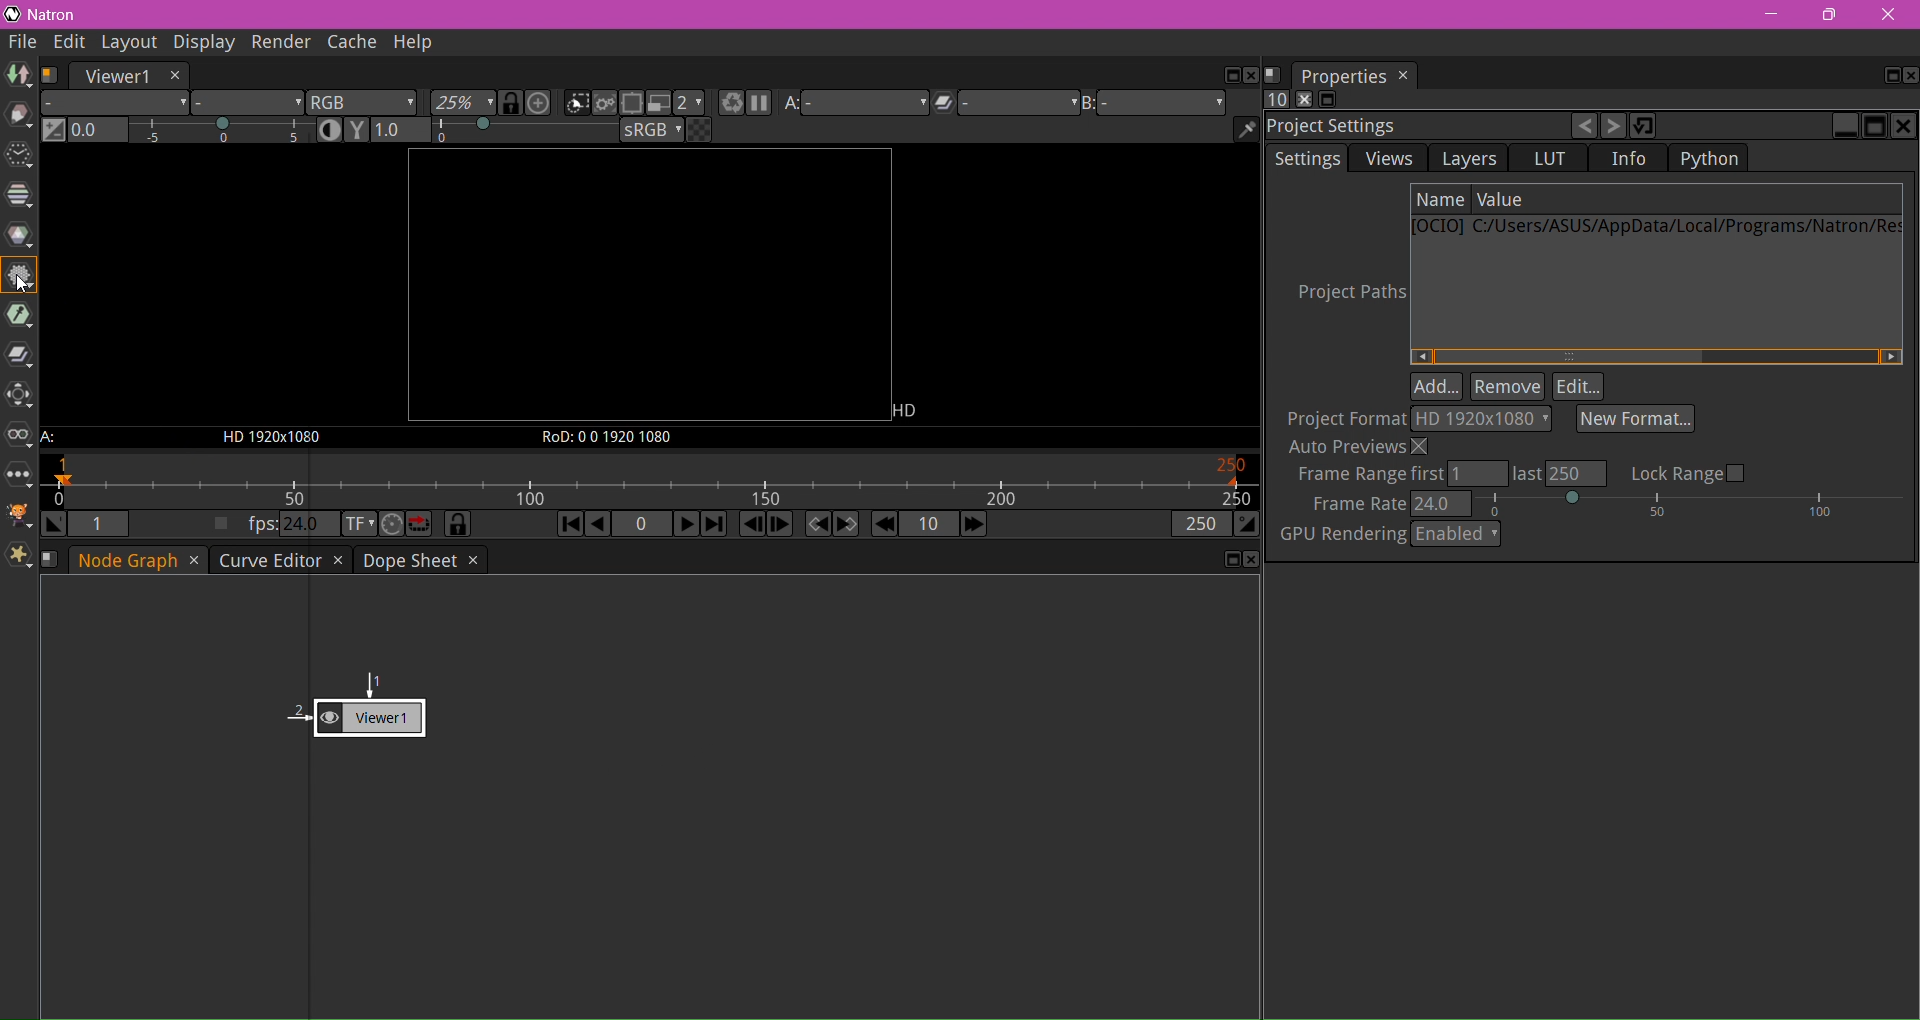 The image size is (1920, 1020). Describe the element at coordinates (1655, 229) in the screenshot. I see `Current Project path` at that location.